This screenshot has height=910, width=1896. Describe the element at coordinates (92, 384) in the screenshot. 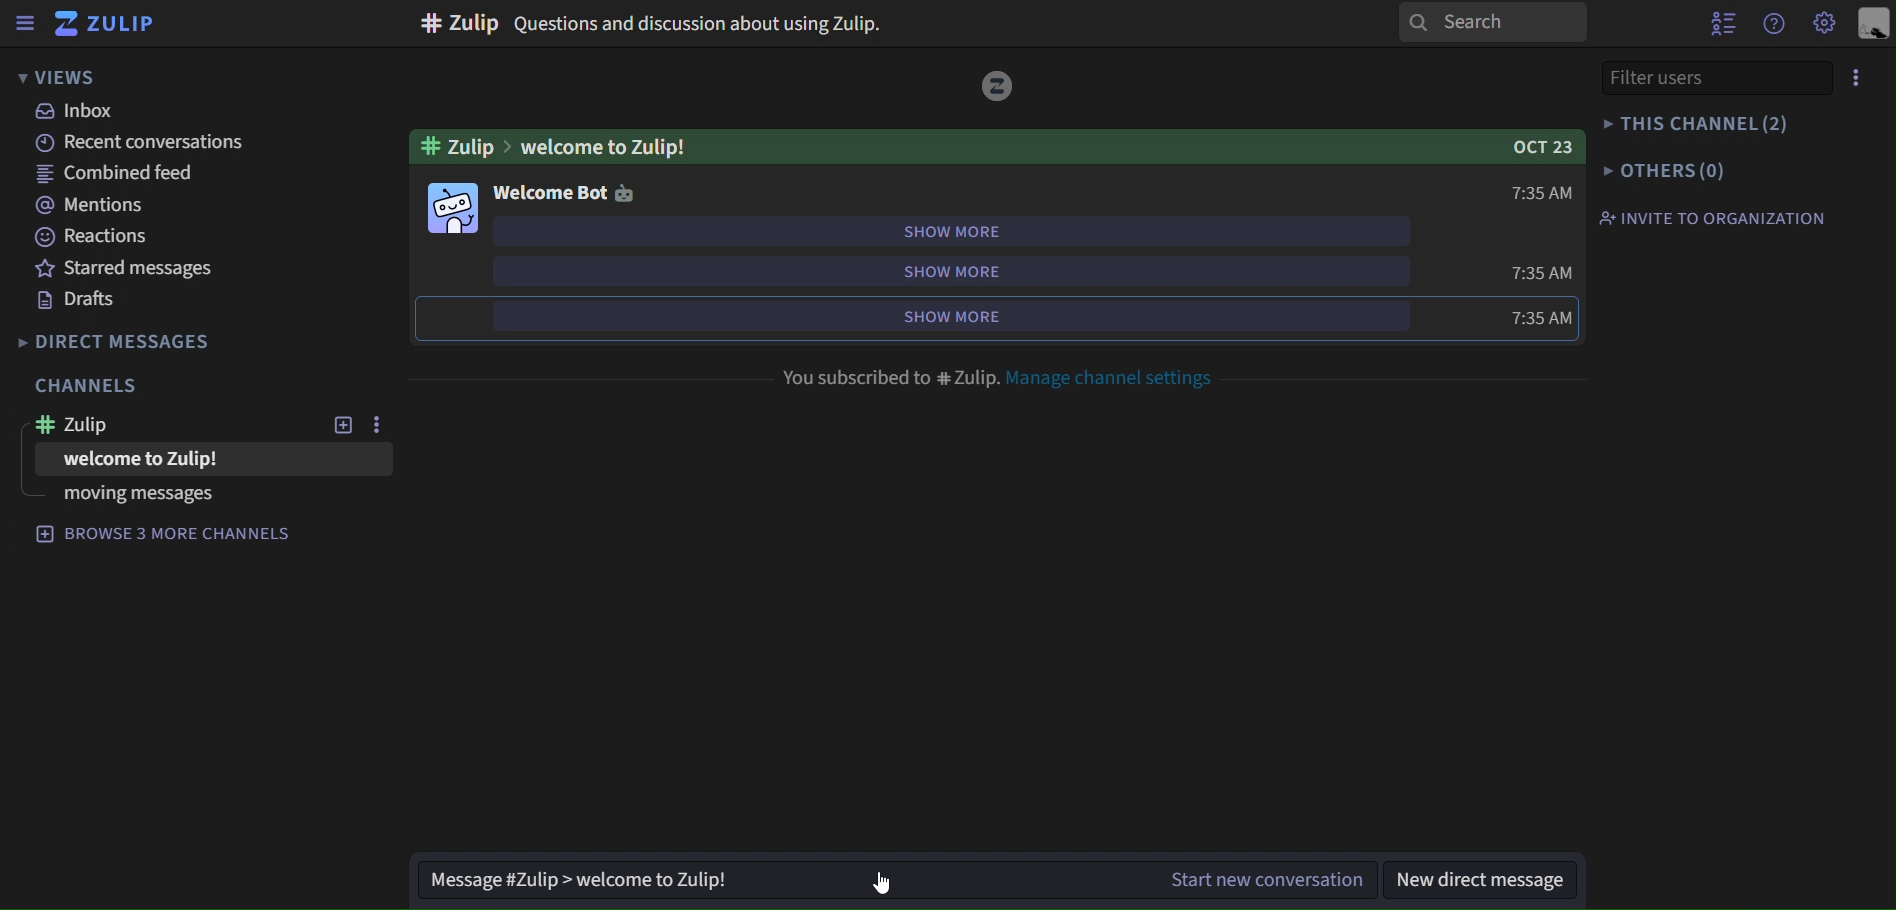

I see `channels` at that location.